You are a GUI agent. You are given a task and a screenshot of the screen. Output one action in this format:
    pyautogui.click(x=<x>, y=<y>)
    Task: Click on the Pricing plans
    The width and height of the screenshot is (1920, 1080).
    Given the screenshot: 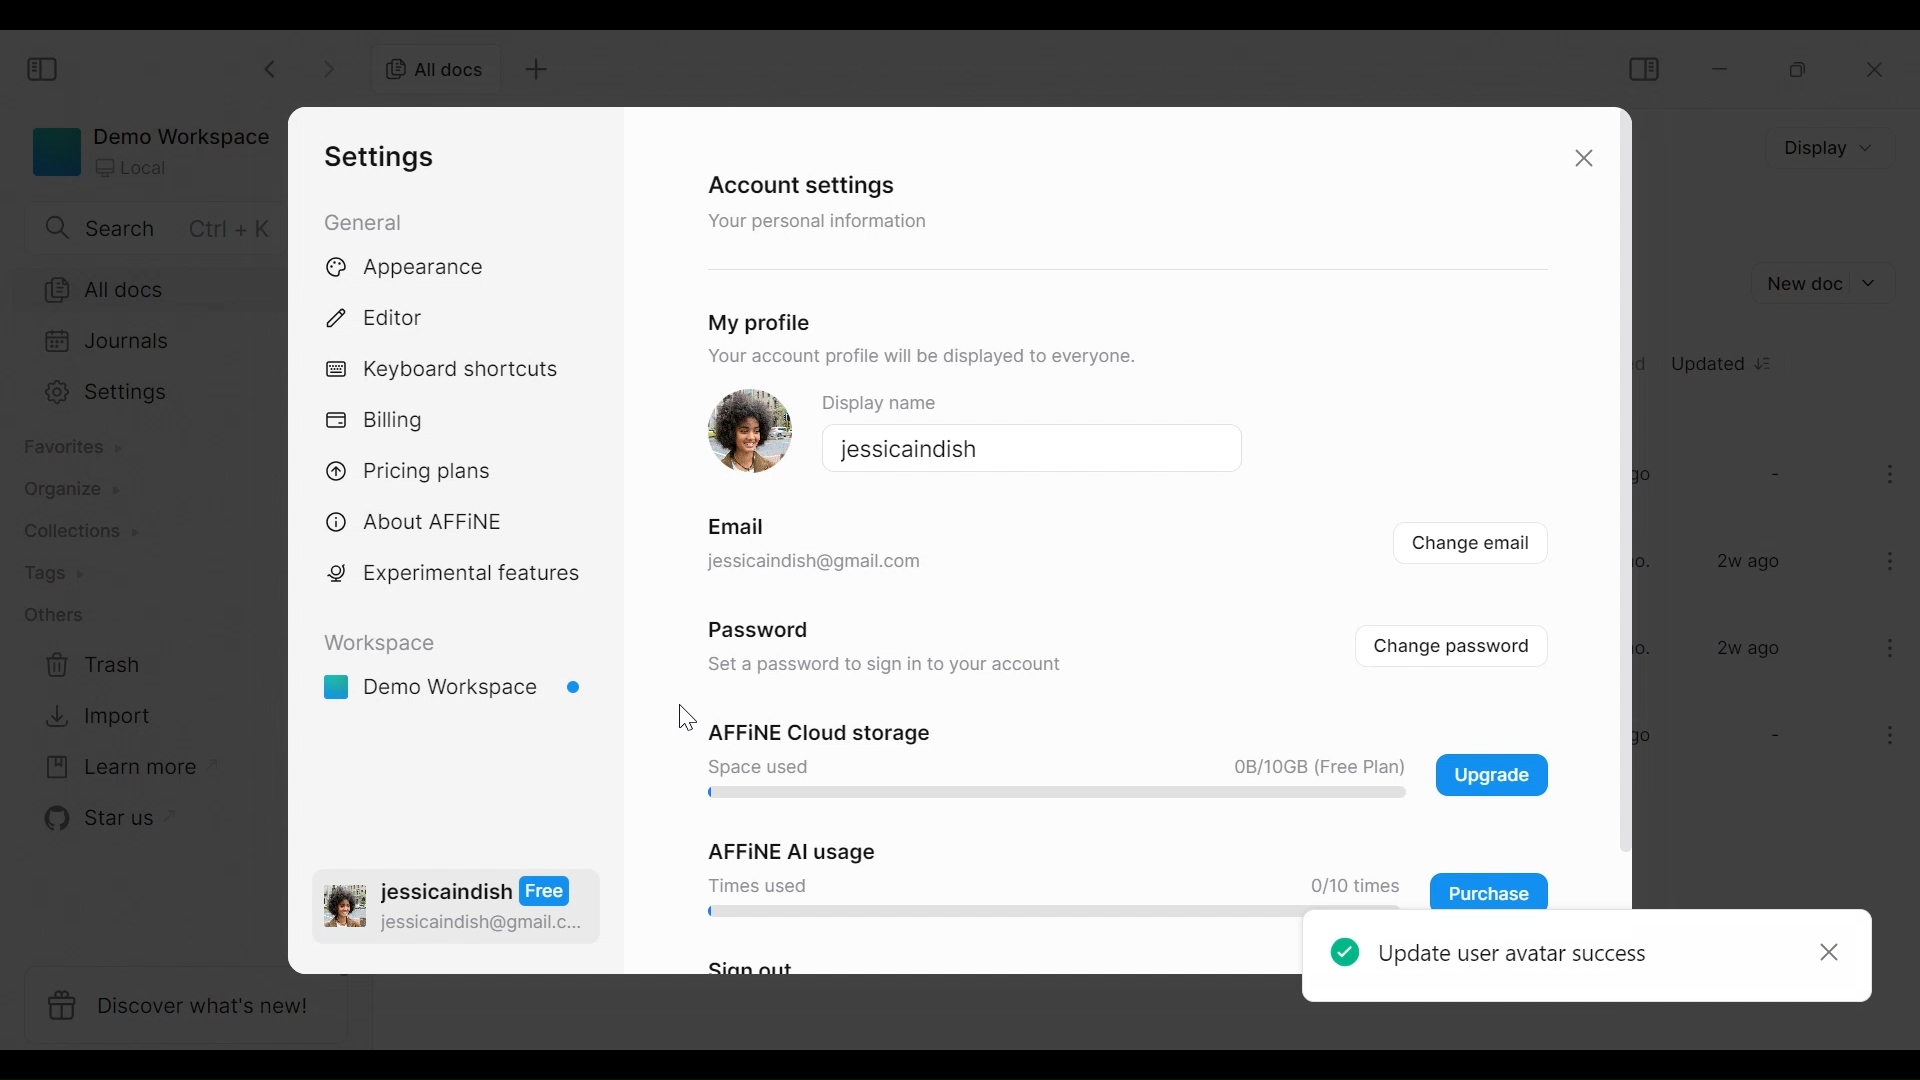 What is the action you would take?
    pyautogui.click(x=422, y=471)
    